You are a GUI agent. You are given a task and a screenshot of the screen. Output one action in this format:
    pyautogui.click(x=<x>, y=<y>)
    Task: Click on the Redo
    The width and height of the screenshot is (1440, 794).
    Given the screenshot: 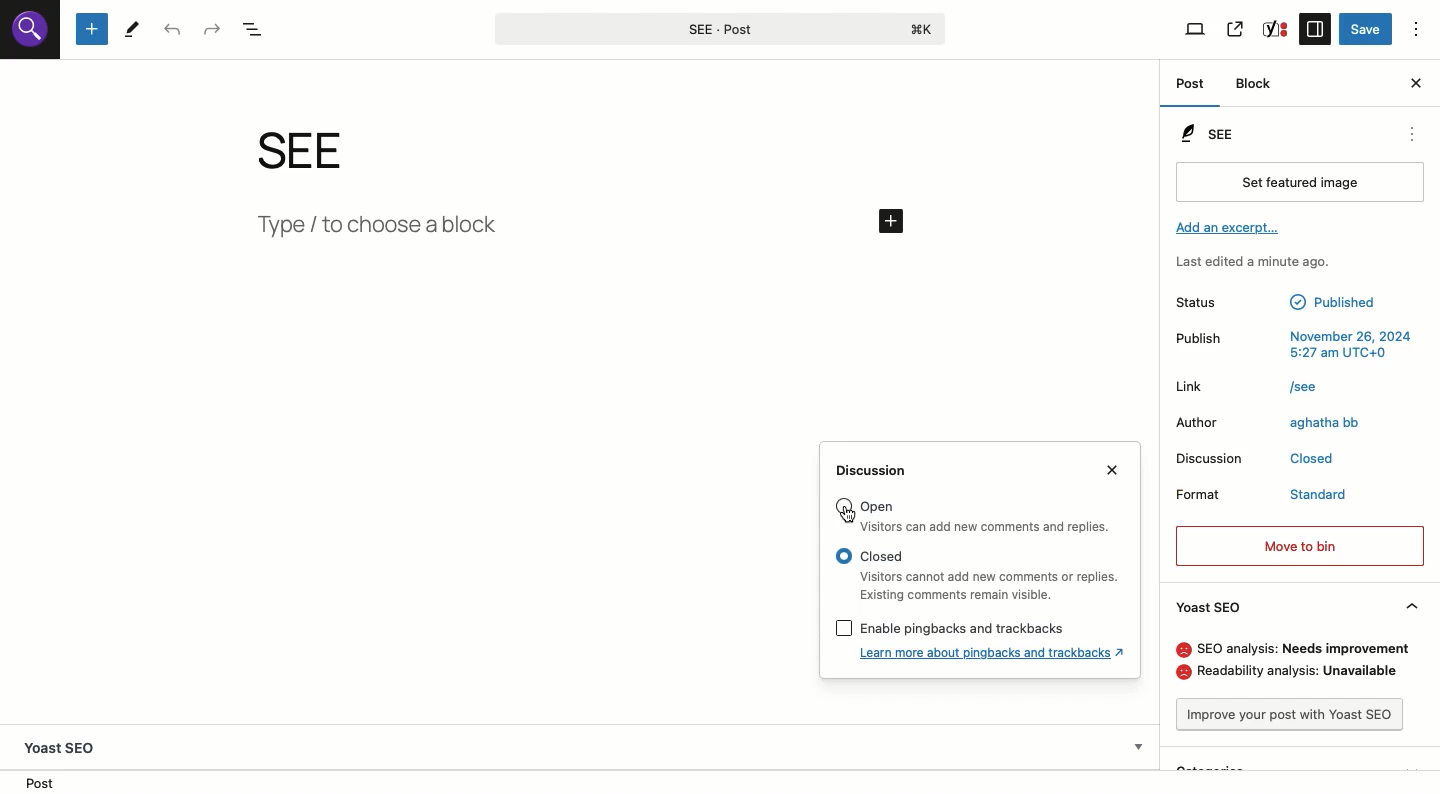 What is the action you would take?
    pyautogui.click(x=212, y=28)
    